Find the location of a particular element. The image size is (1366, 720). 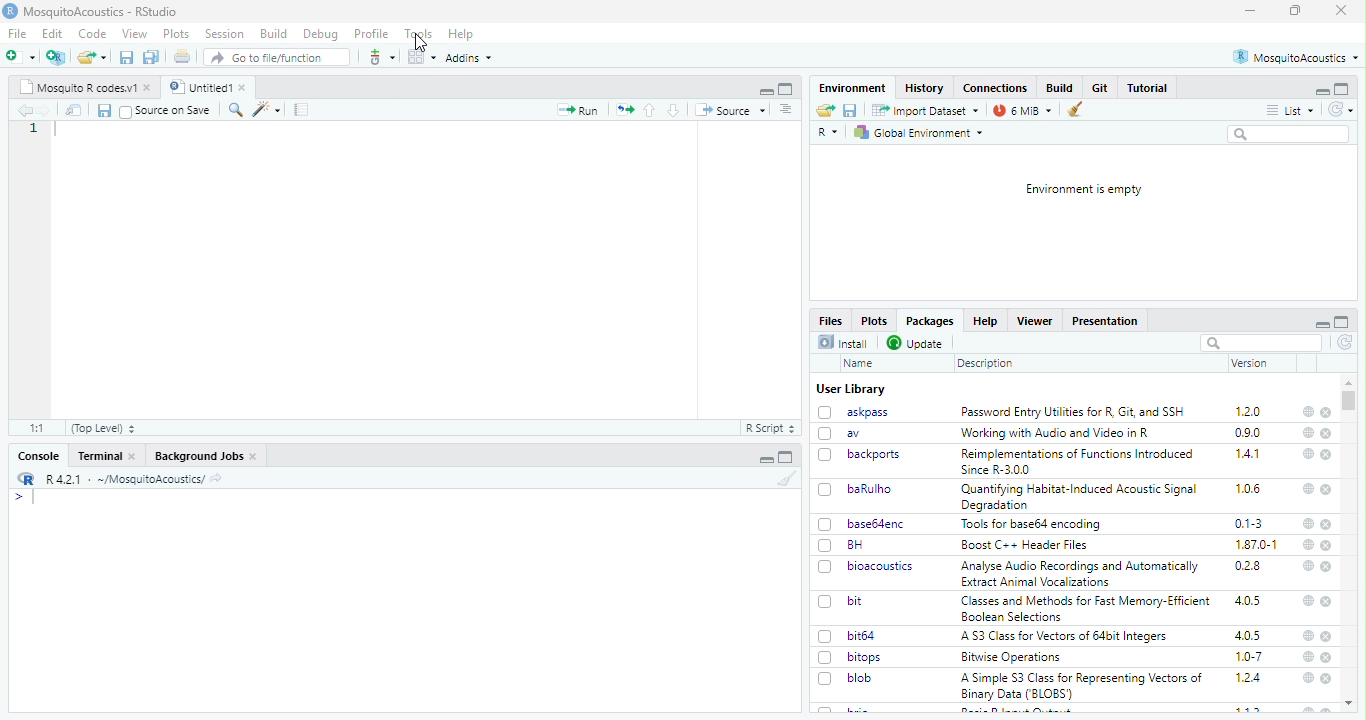

close is located at coordinates (1326, 601).